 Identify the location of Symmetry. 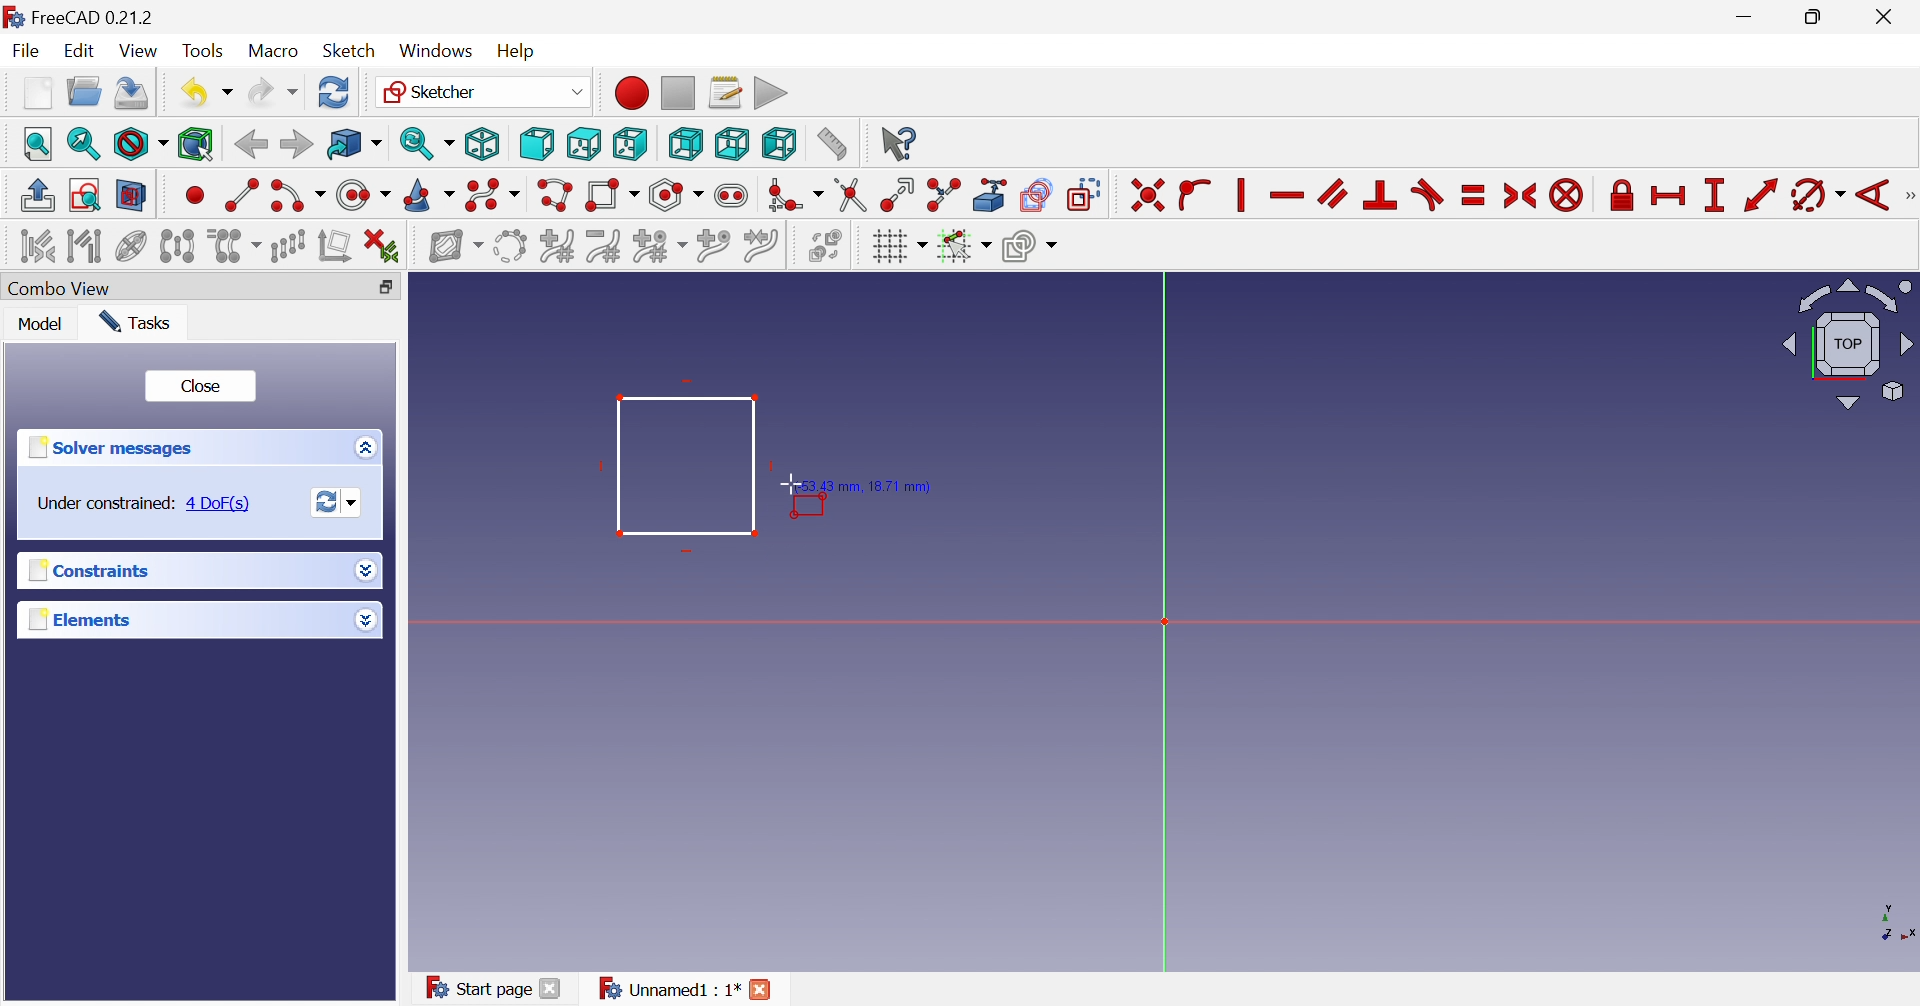
(177, 246).